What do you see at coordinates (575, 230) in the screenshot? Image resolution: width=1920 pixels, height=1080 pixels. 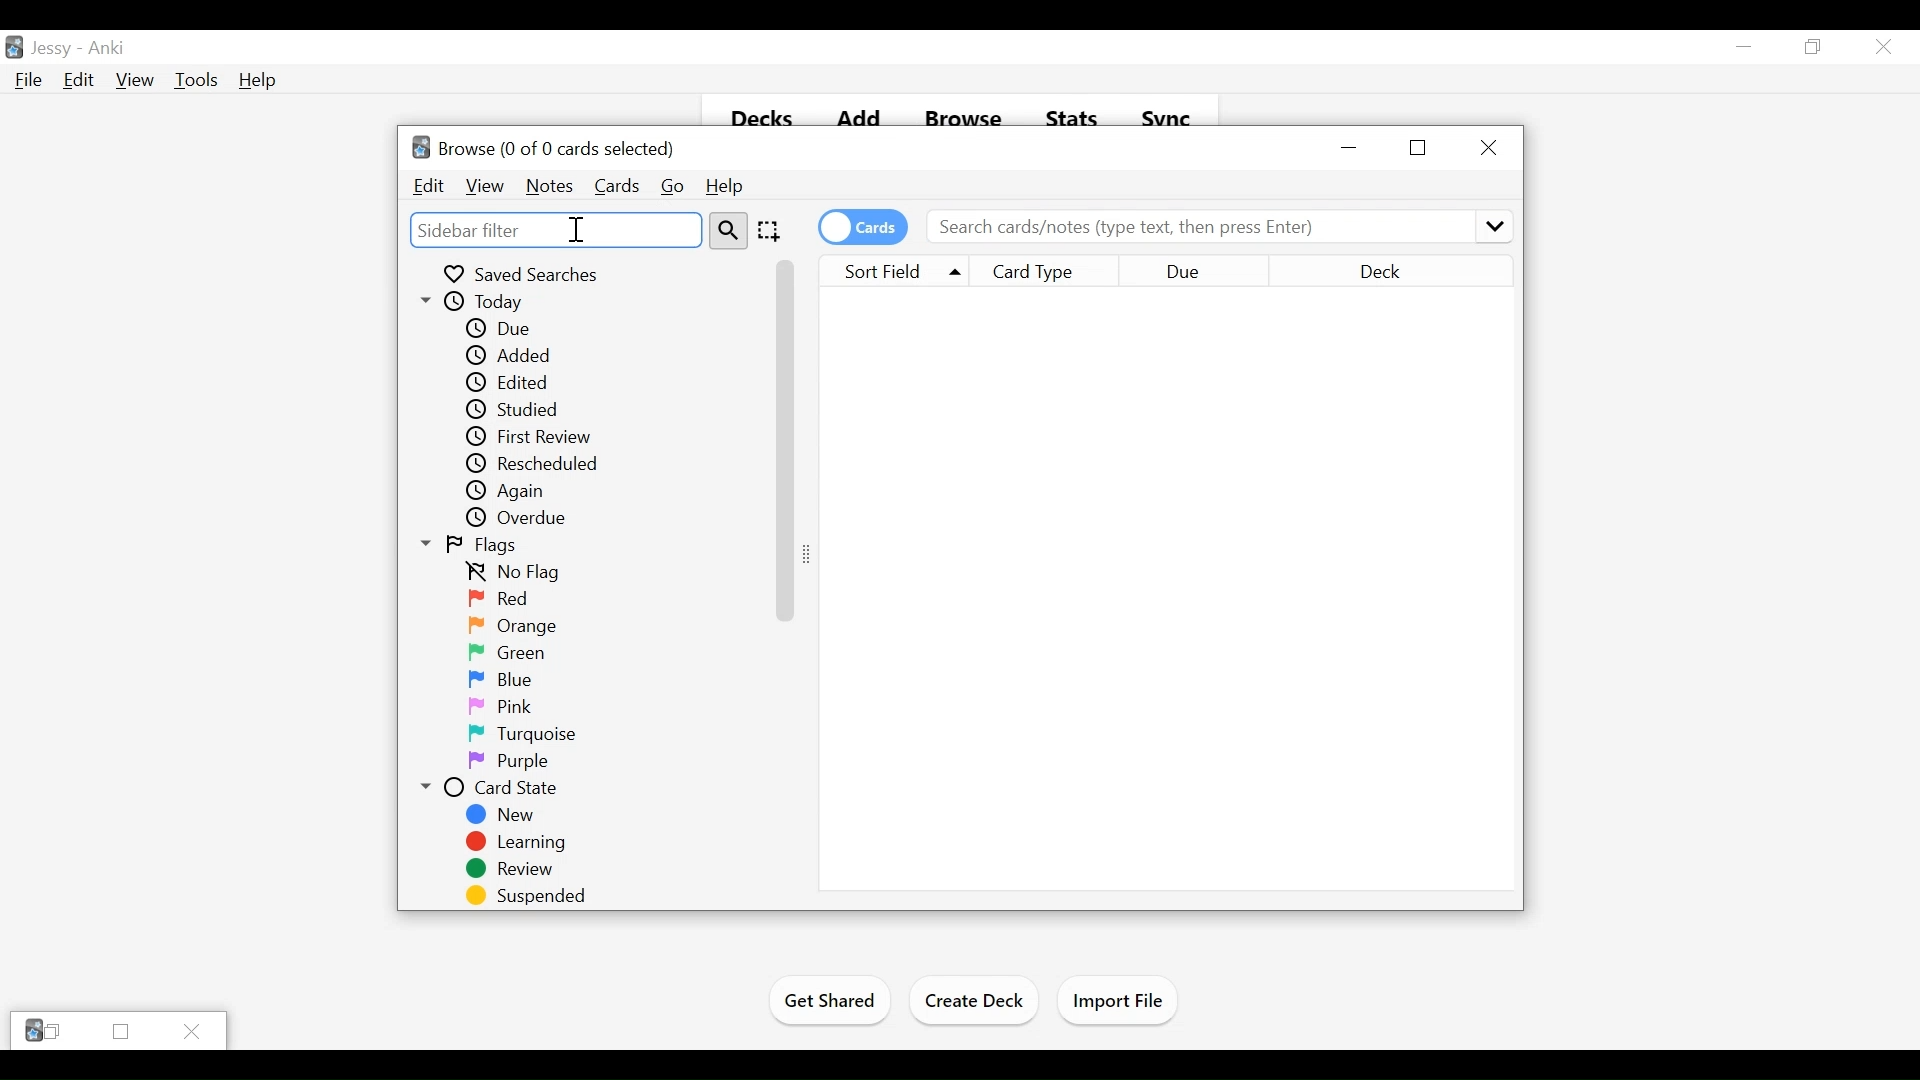 I see `Insertion cursor` at bounding box center [575, 230].